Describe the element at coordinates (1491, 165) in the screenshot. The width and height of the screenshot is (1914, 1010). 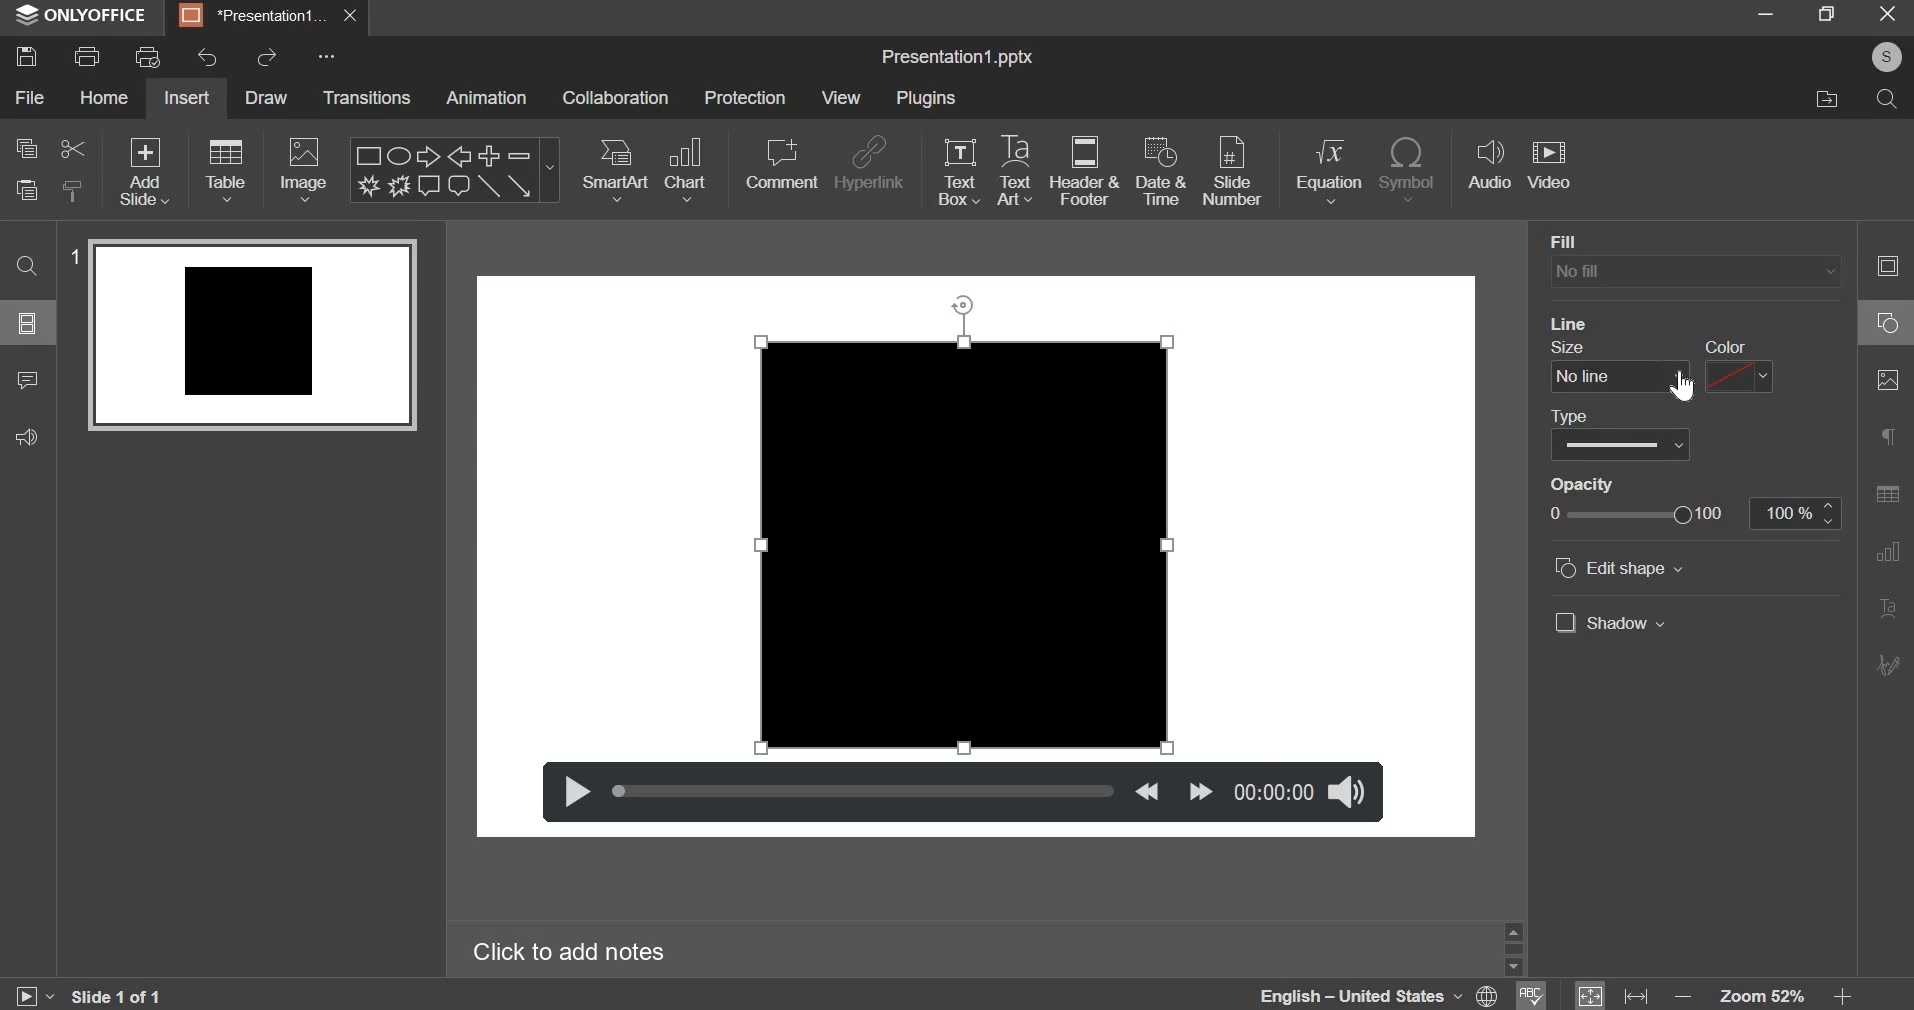
I see `audio` at that location.